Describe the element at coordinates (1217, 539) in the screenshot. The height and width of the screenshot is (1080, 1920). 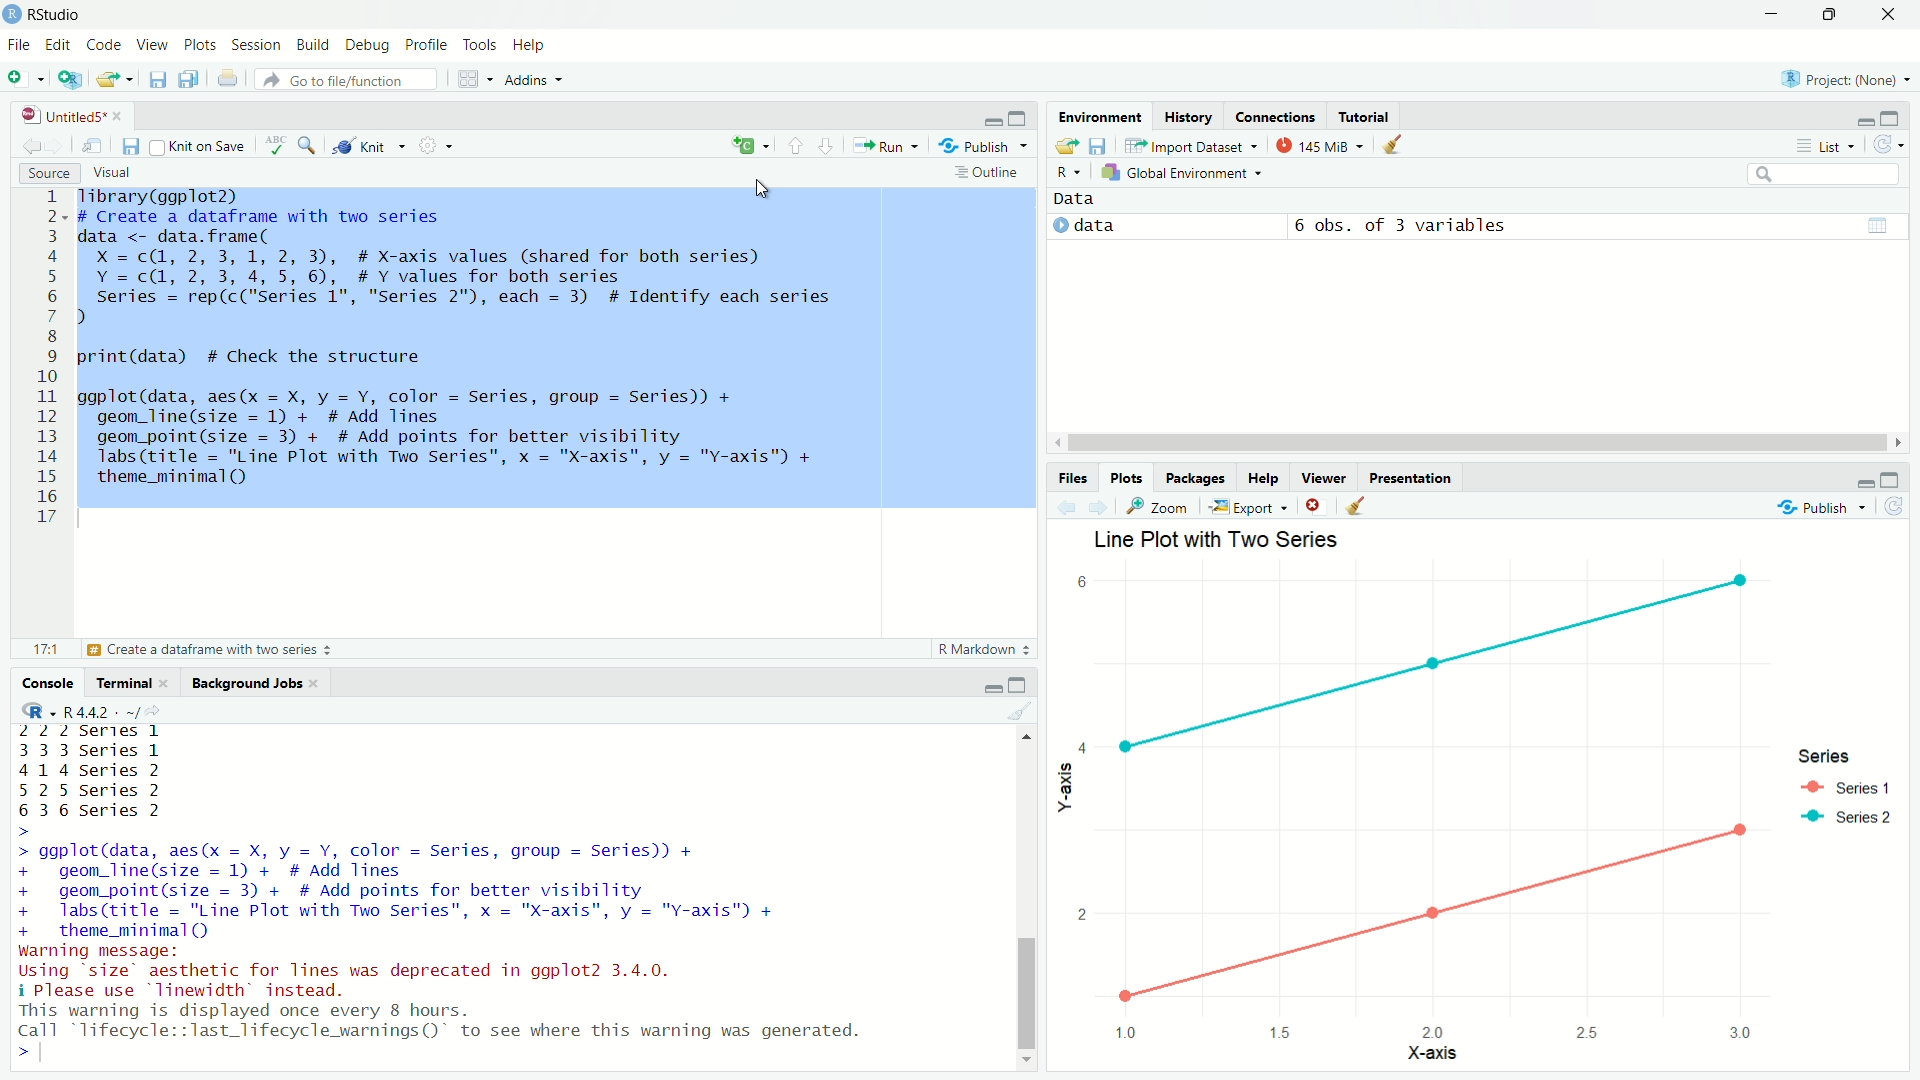
I see `Line Plot with Two series` at that location.